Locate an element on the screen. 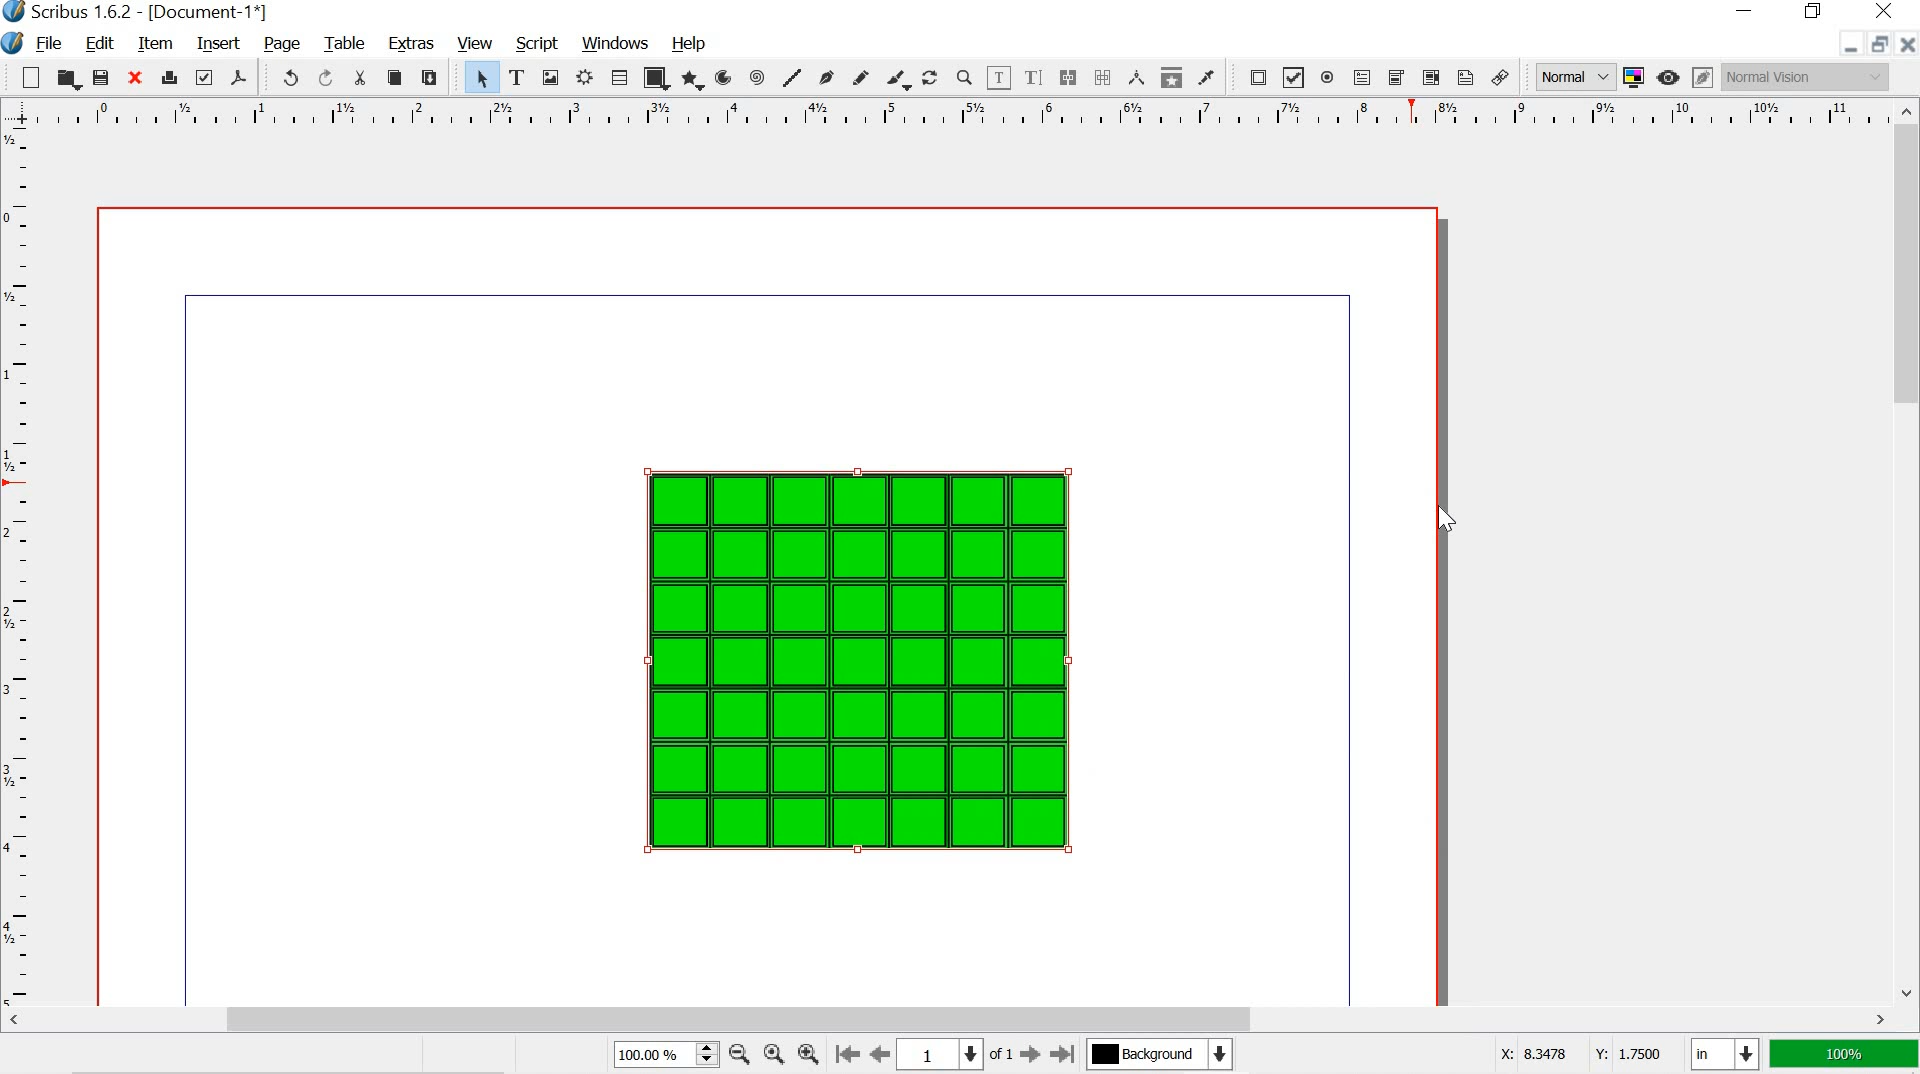 This screenshot has width=1920, height=1074. image frame is located at coordinates (550, 77).